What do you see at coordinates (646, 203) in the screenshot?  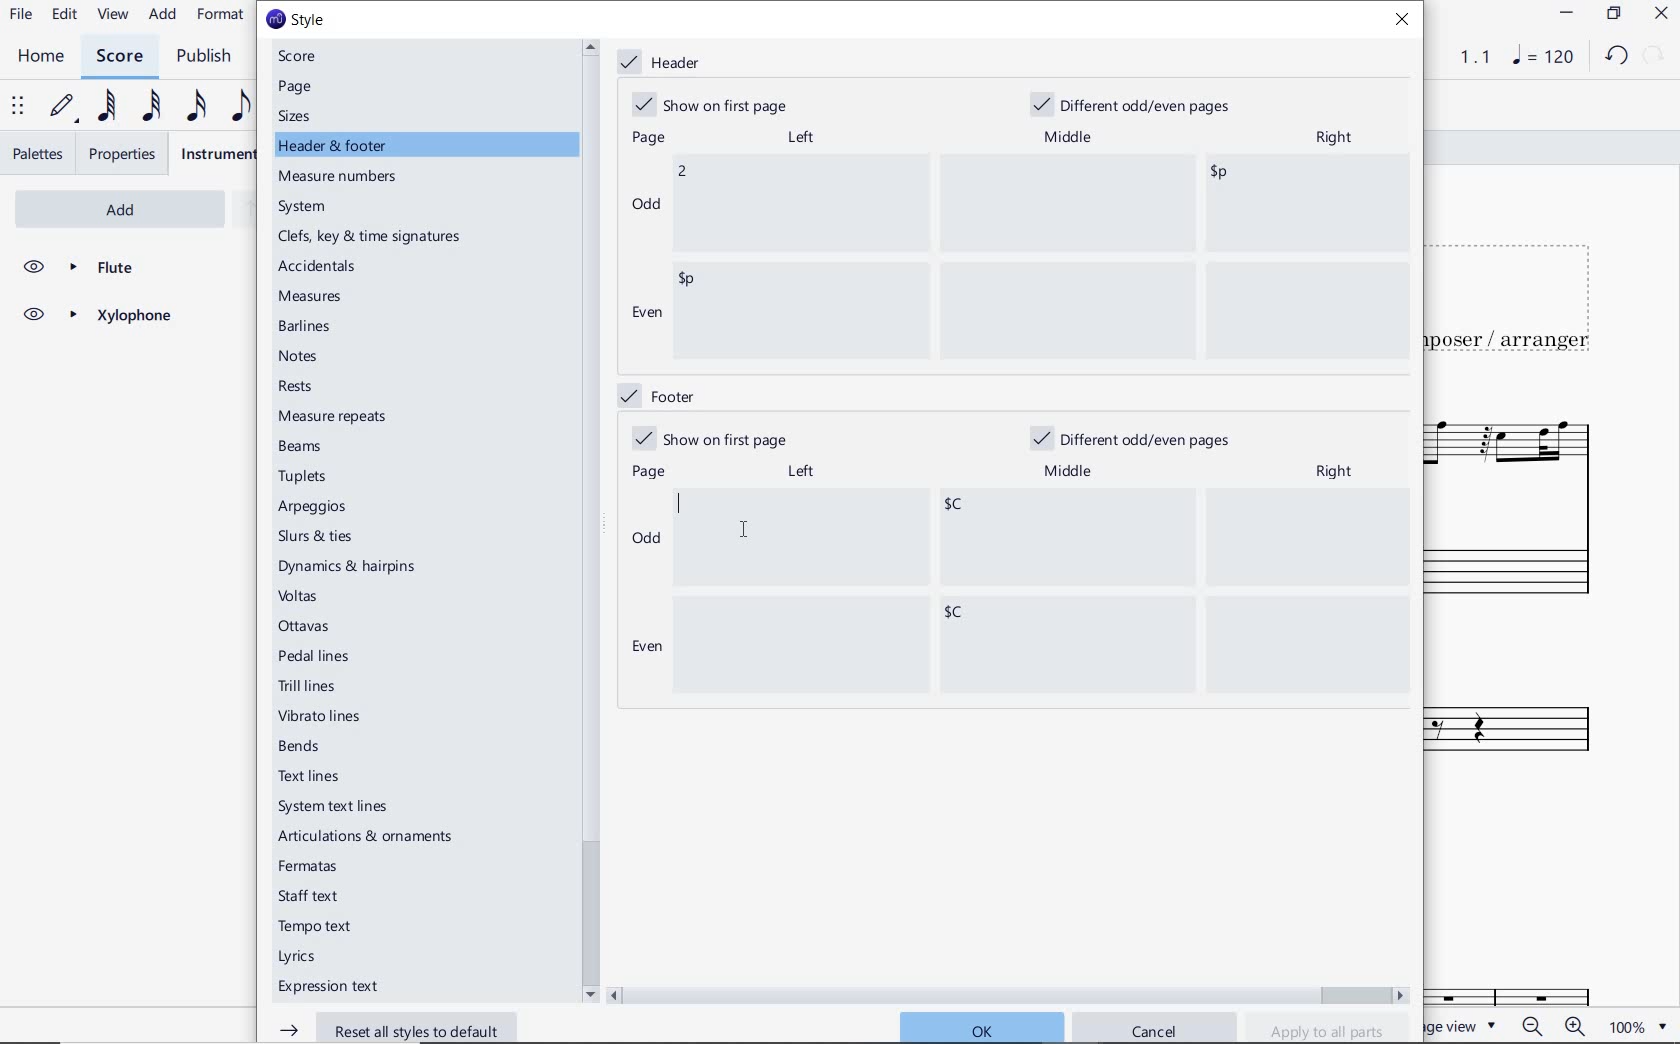 I see `odd` at bounding box center [646, 203].